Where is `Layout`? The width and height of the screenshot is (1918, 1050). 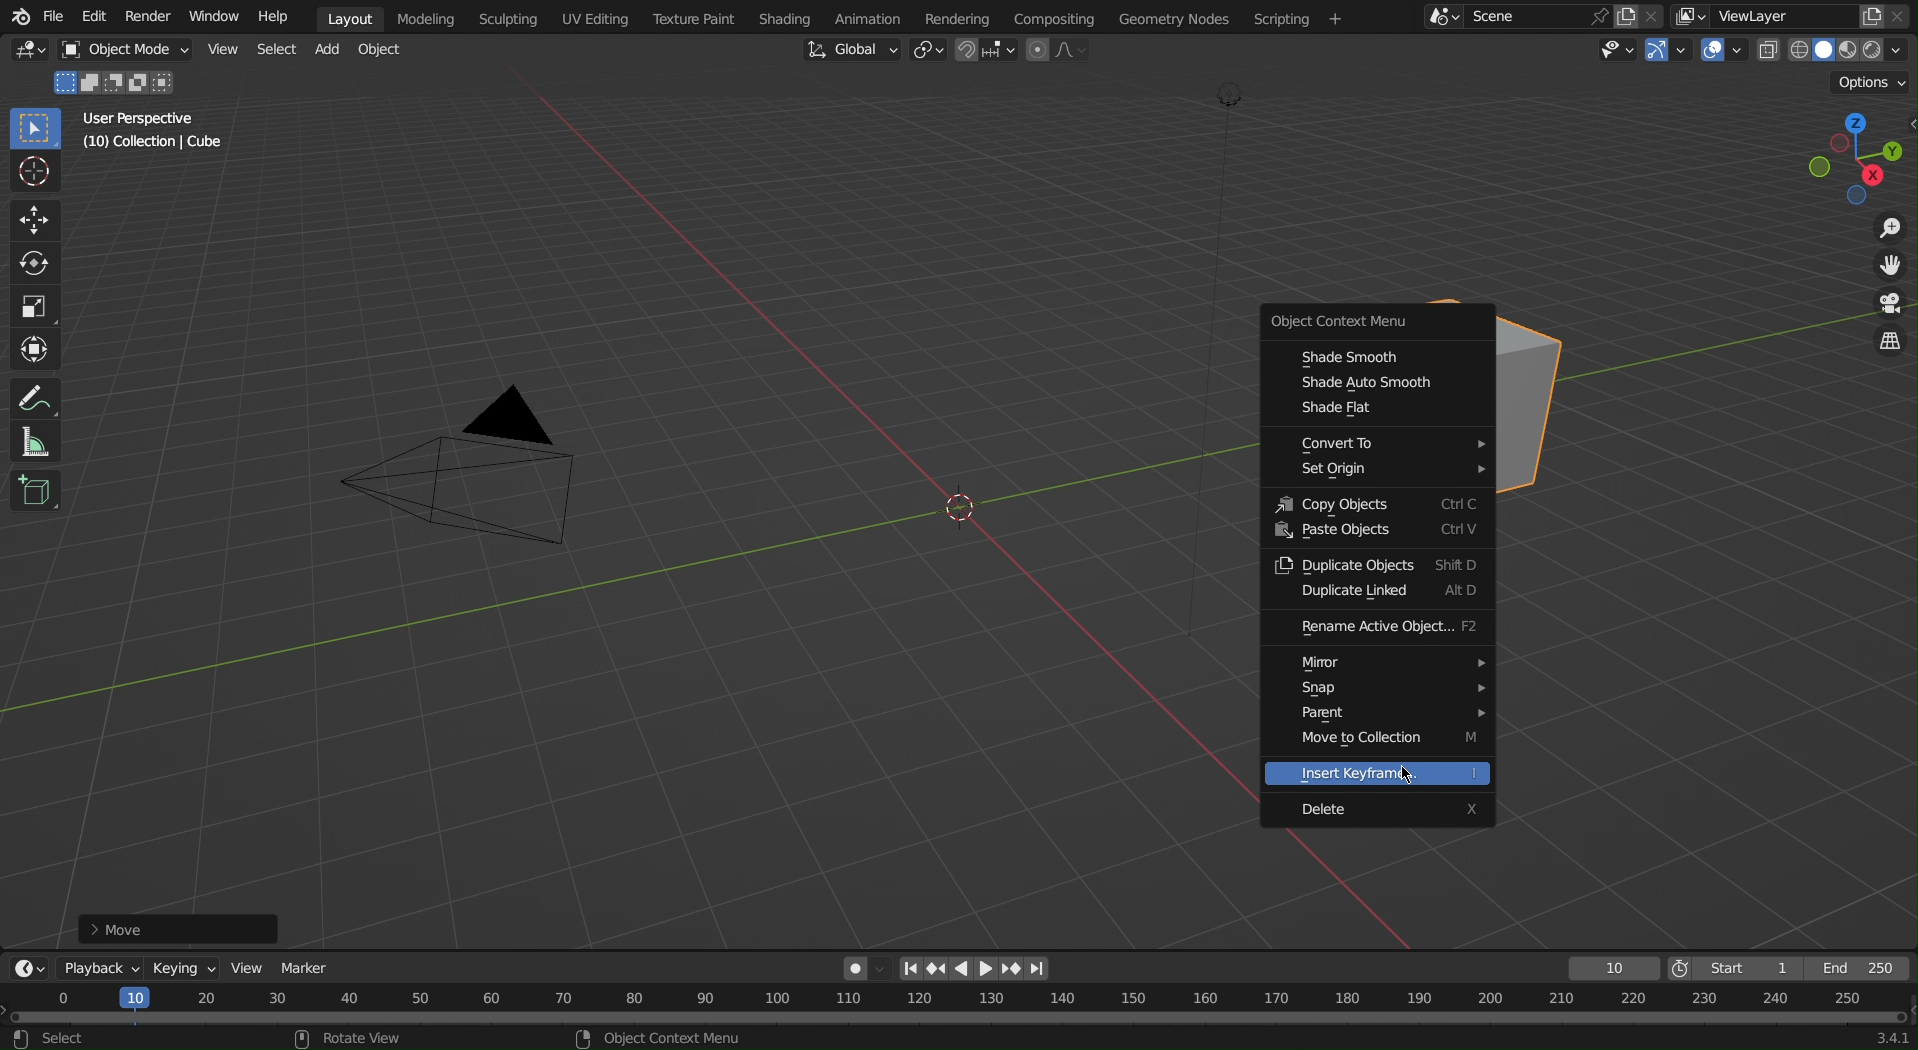 Layout is located at coordinates (354, 16).